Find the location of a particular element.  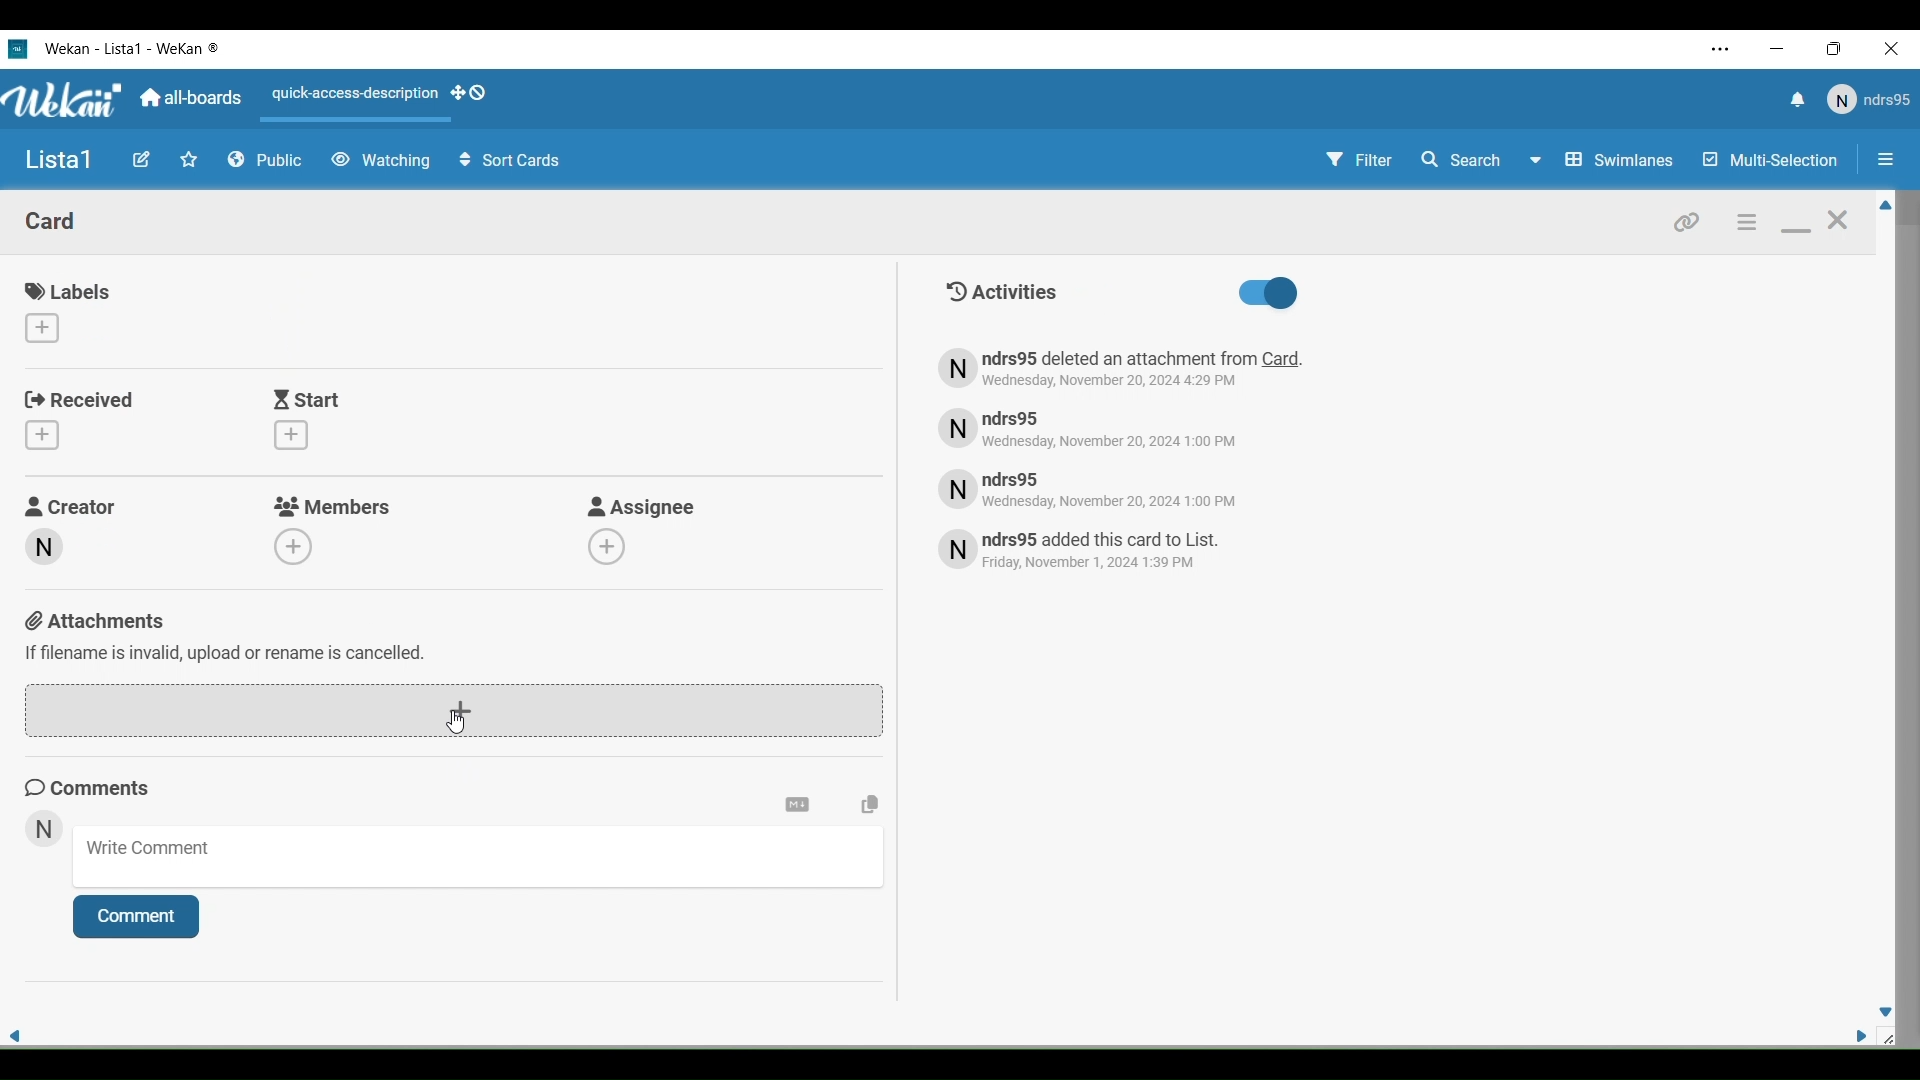

Add attachments button is located at coordinates (453, 712).